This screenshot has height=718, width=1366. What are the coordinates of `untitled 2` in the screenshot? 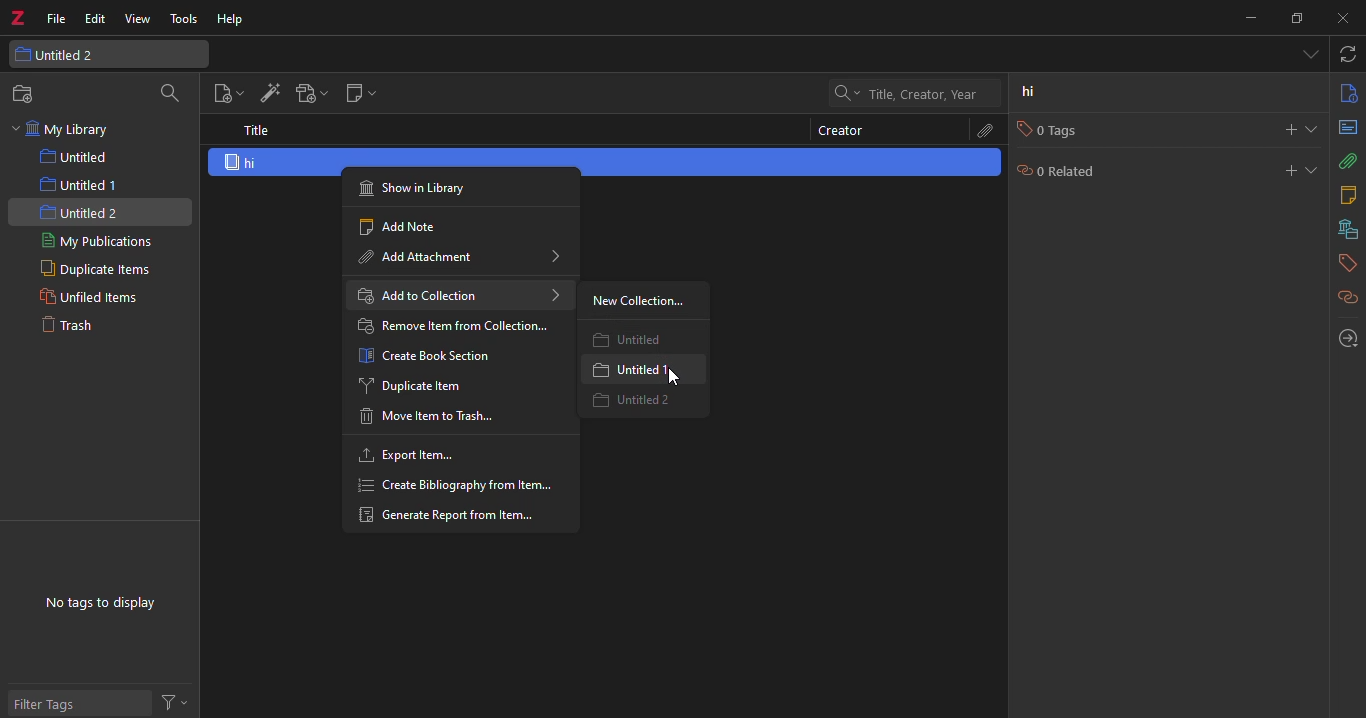 It's located at (62, 55).